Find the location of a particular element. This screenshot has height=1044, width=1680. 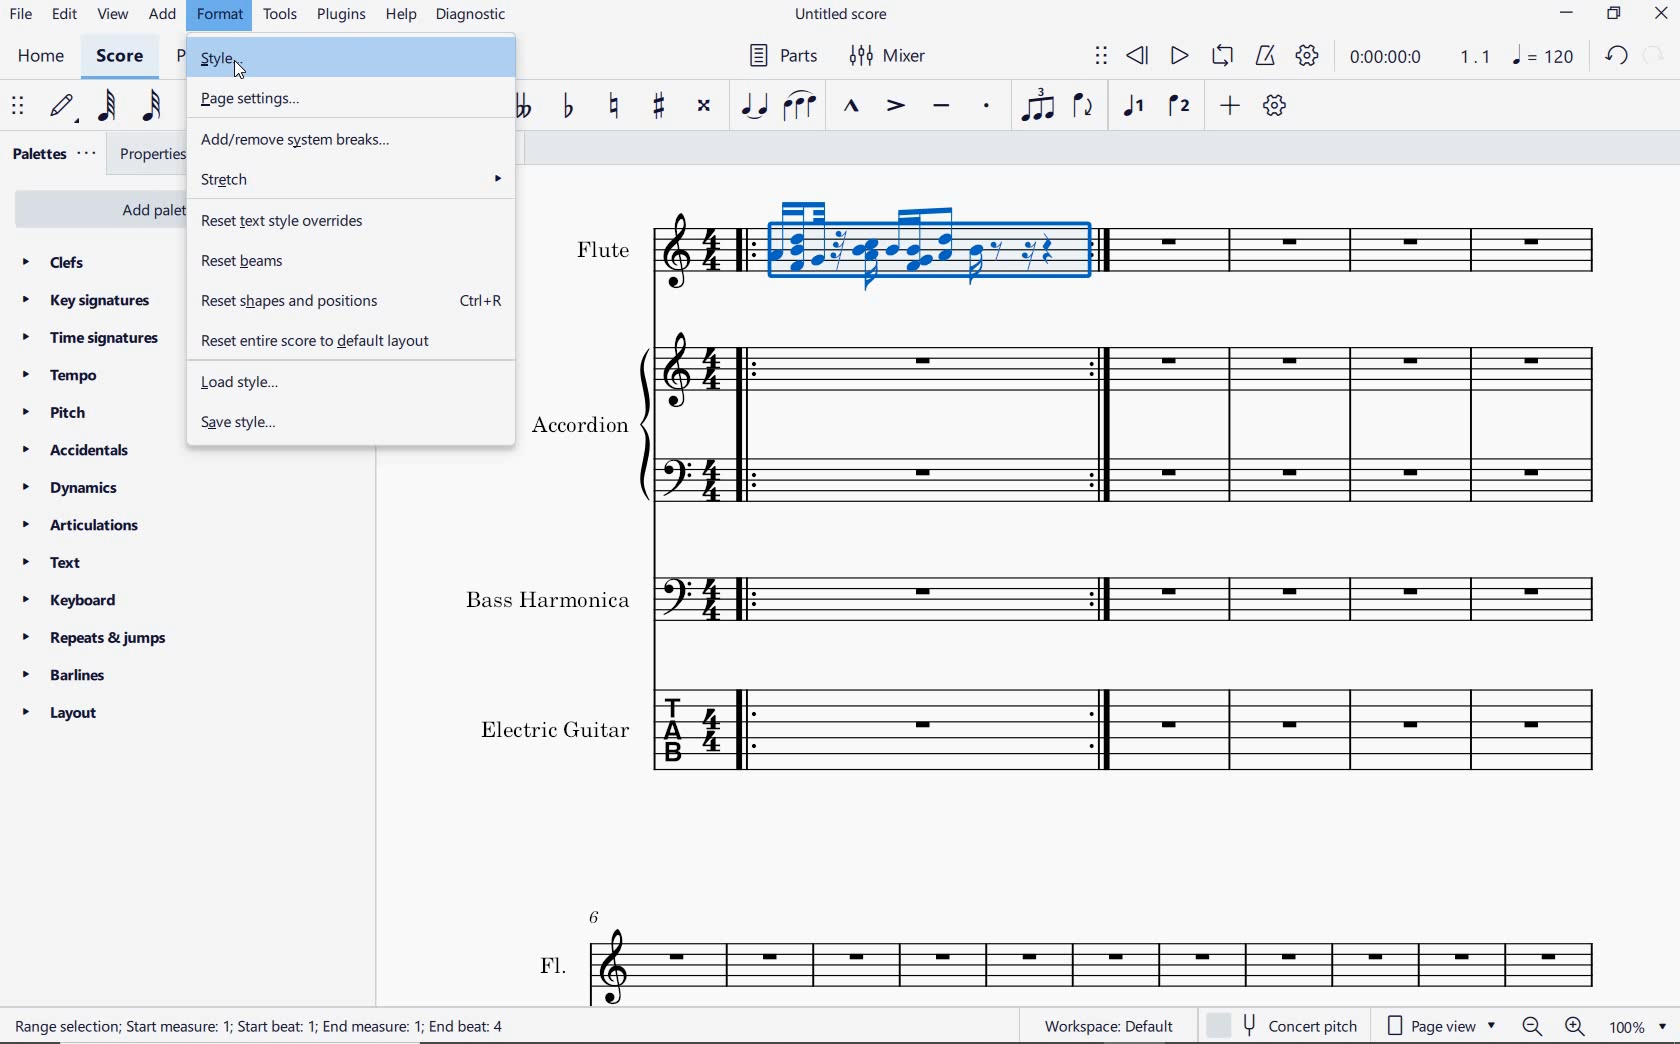

score is located at coordinates (118, 58).